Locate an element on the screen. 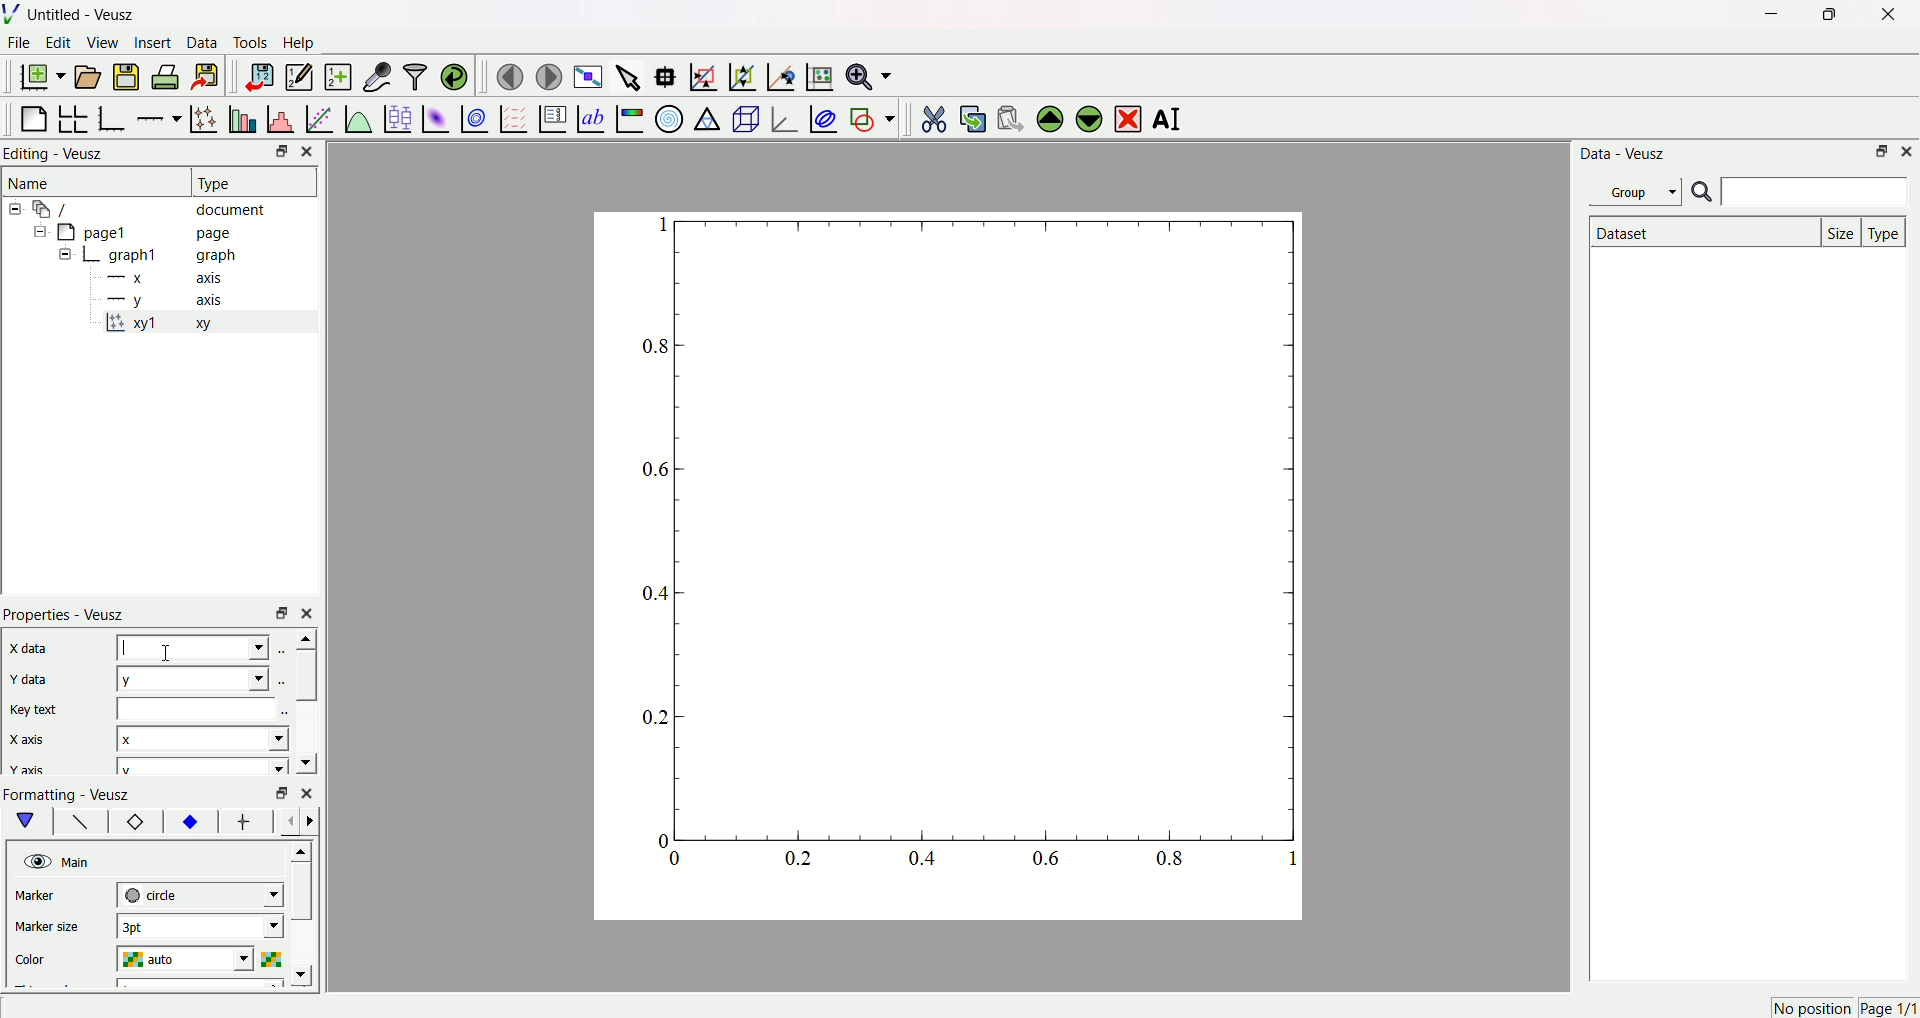  Group is located at coordinates (1639, 191).